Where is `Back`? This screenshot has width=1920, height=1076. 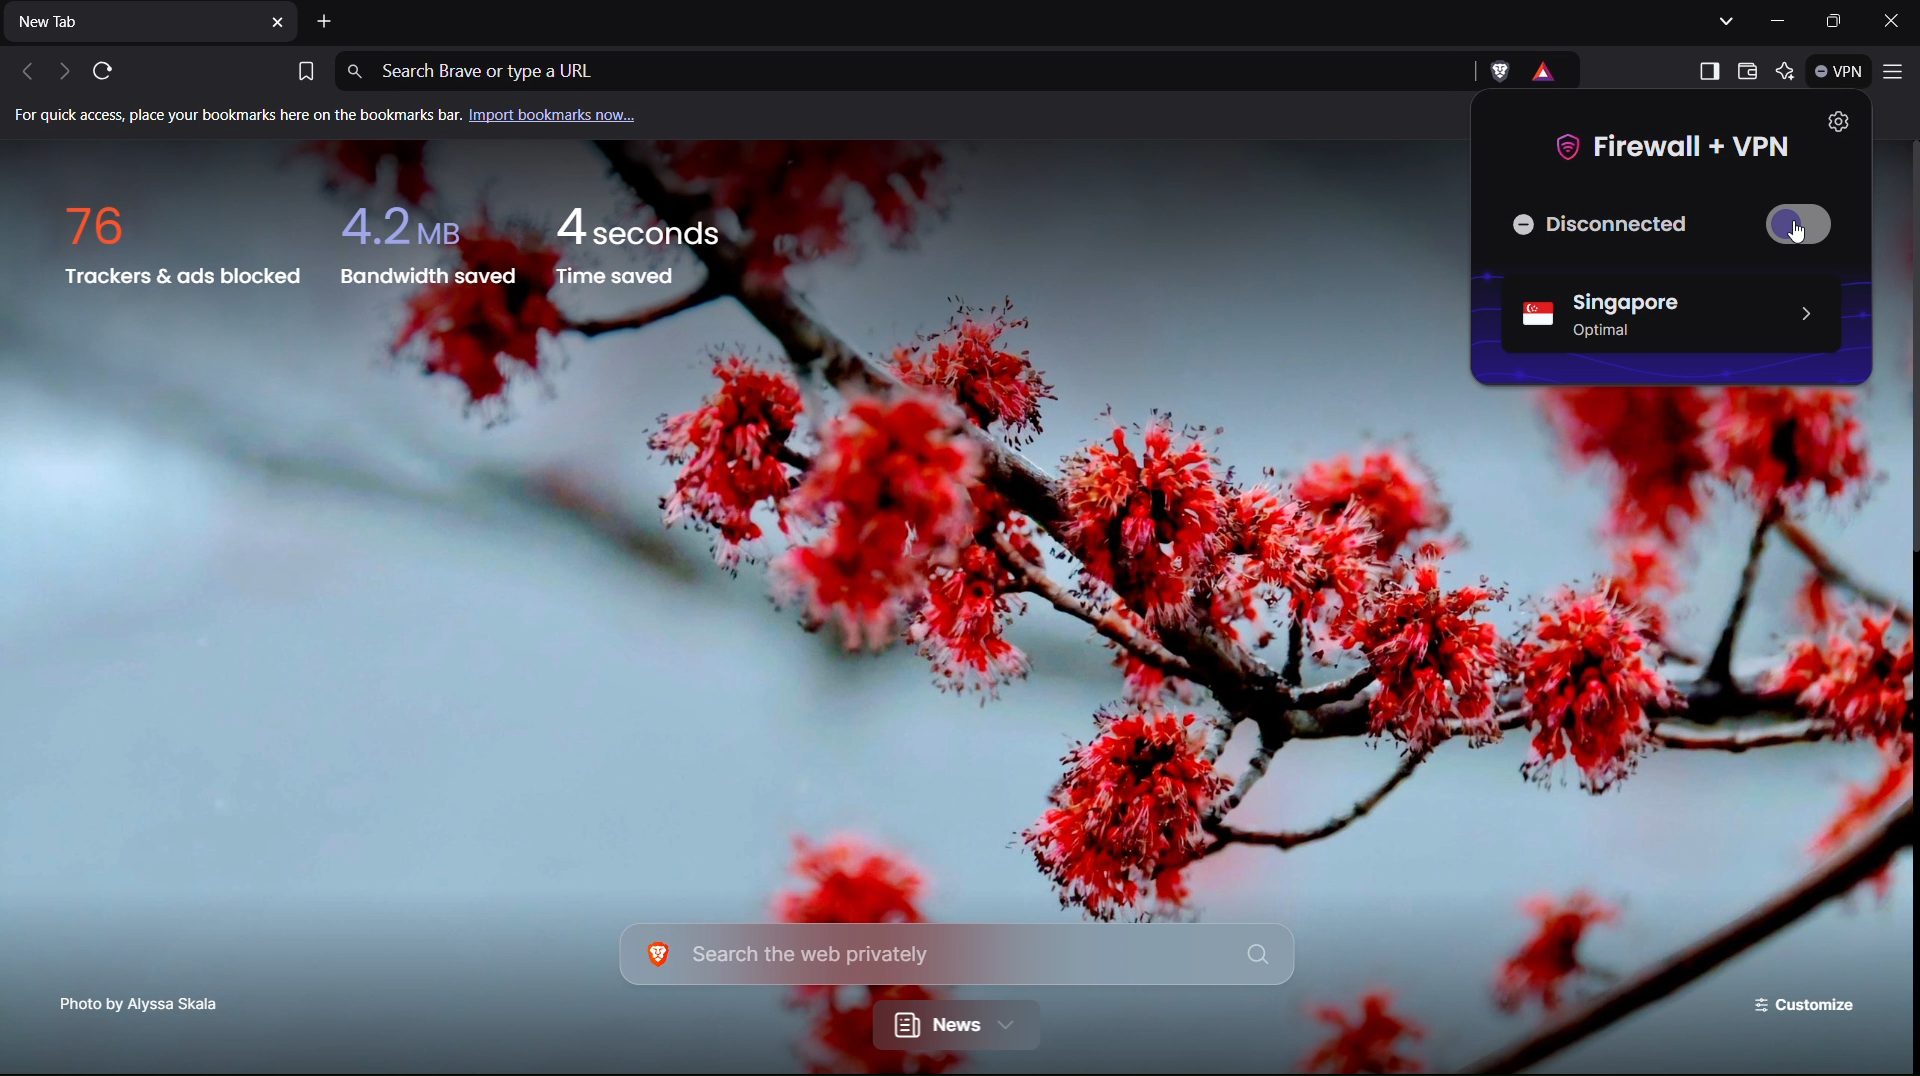
Back is located at coordinates (23, 72).